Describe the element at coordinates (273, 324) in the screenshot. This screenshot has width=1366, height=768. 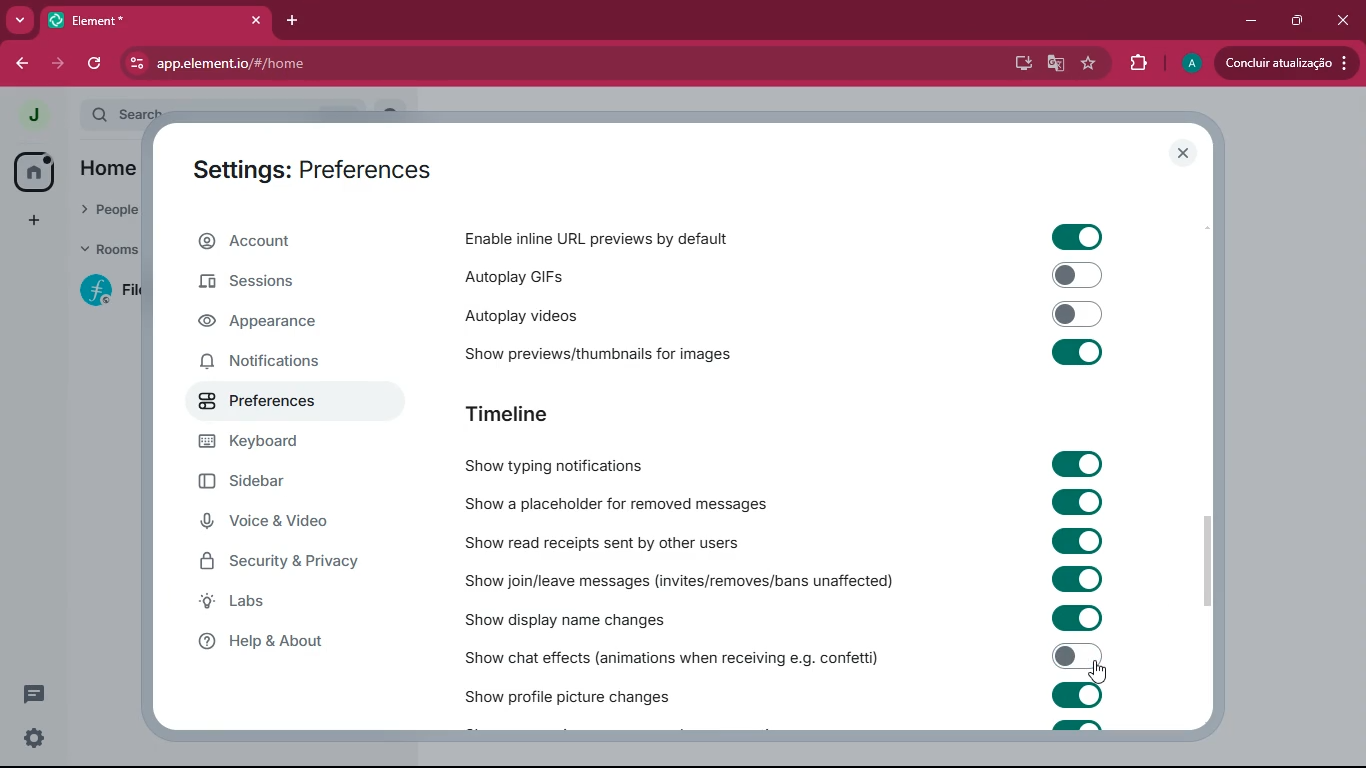
I see `appearance` at that location.